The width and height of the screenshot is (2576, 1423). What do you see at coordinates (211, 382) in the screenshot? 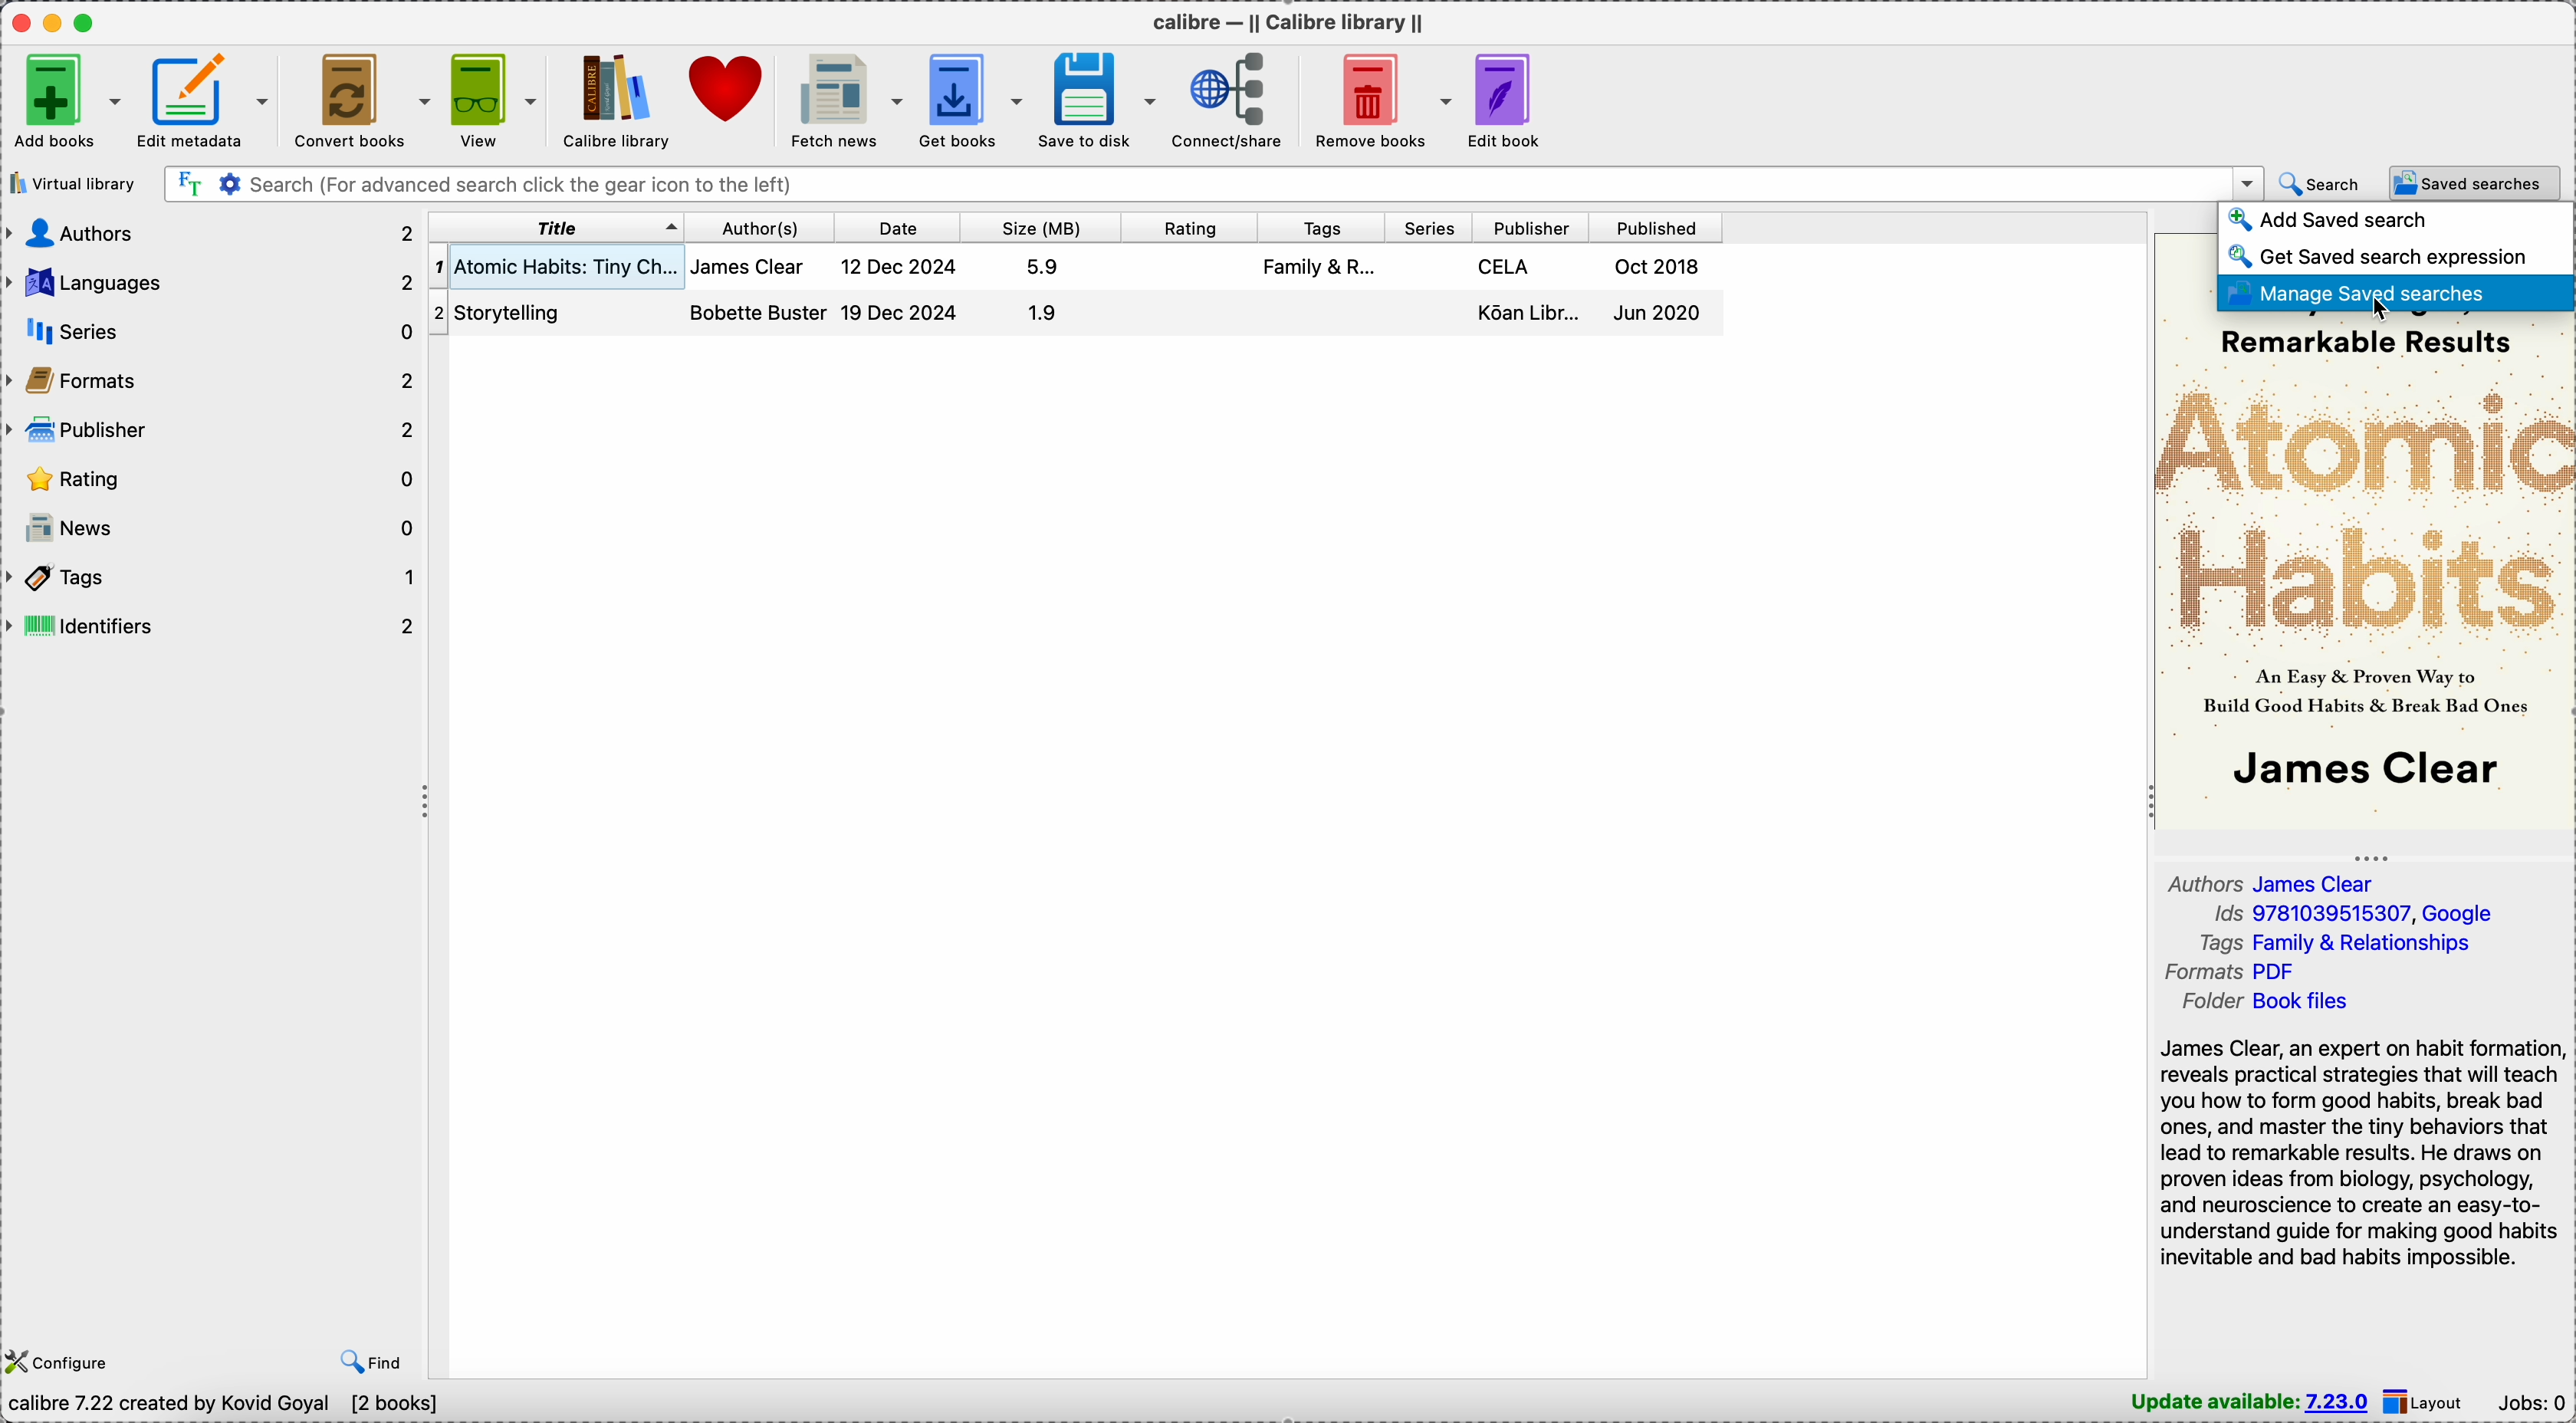
I see `formats` at bounding box center [211, 382].